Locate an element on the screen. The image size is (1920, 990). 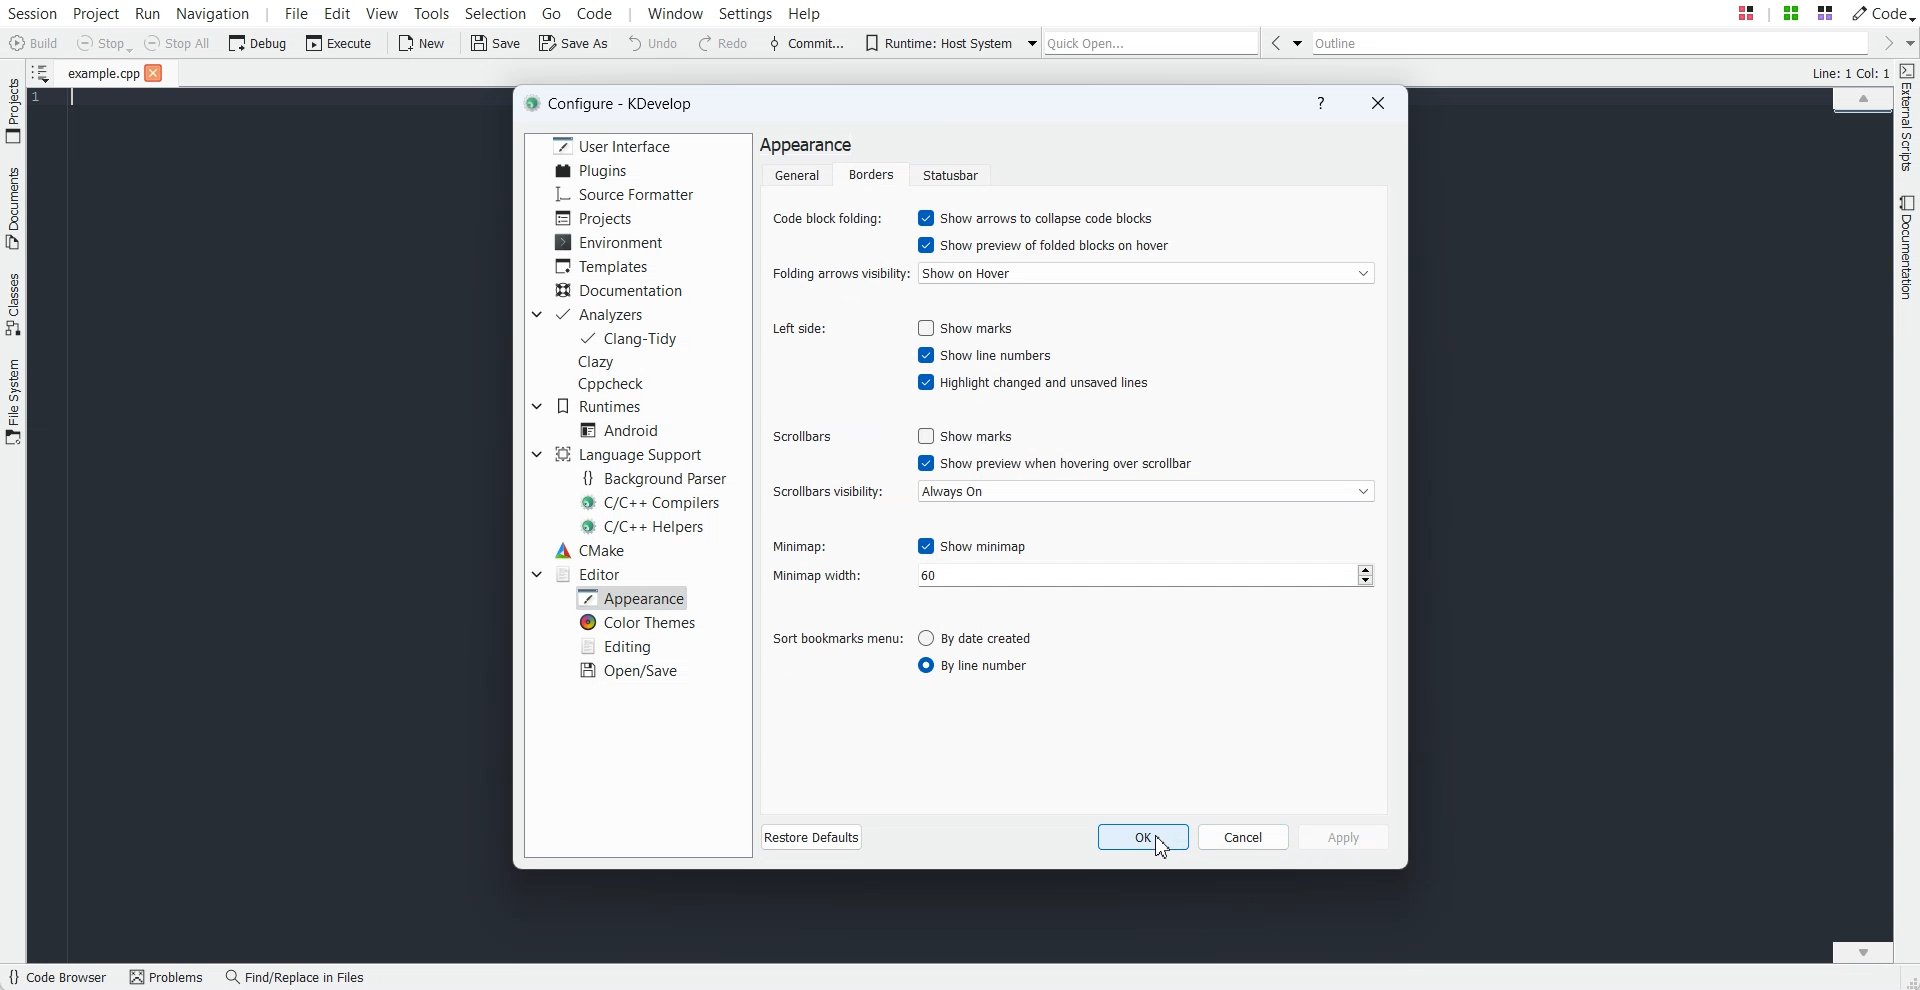
Project is located at coordinates (95, 13).